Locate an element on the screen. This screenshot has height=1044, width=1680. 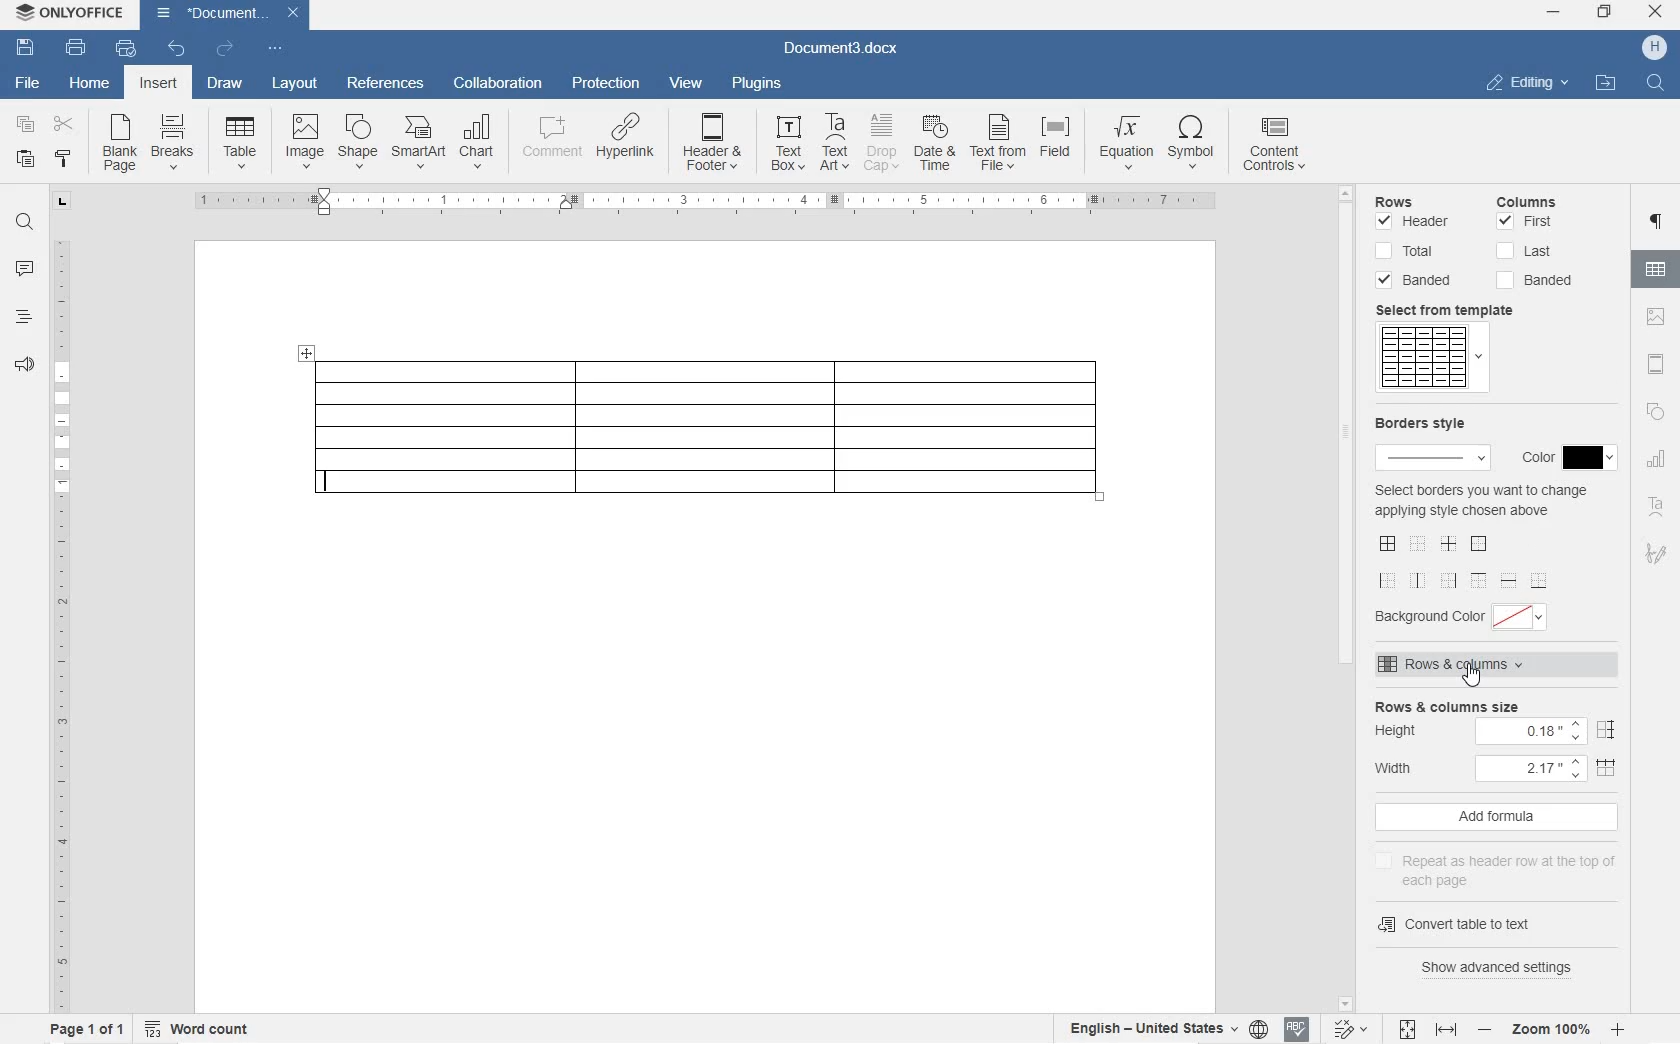
SHAPE is located at coordinates (1656, 411).